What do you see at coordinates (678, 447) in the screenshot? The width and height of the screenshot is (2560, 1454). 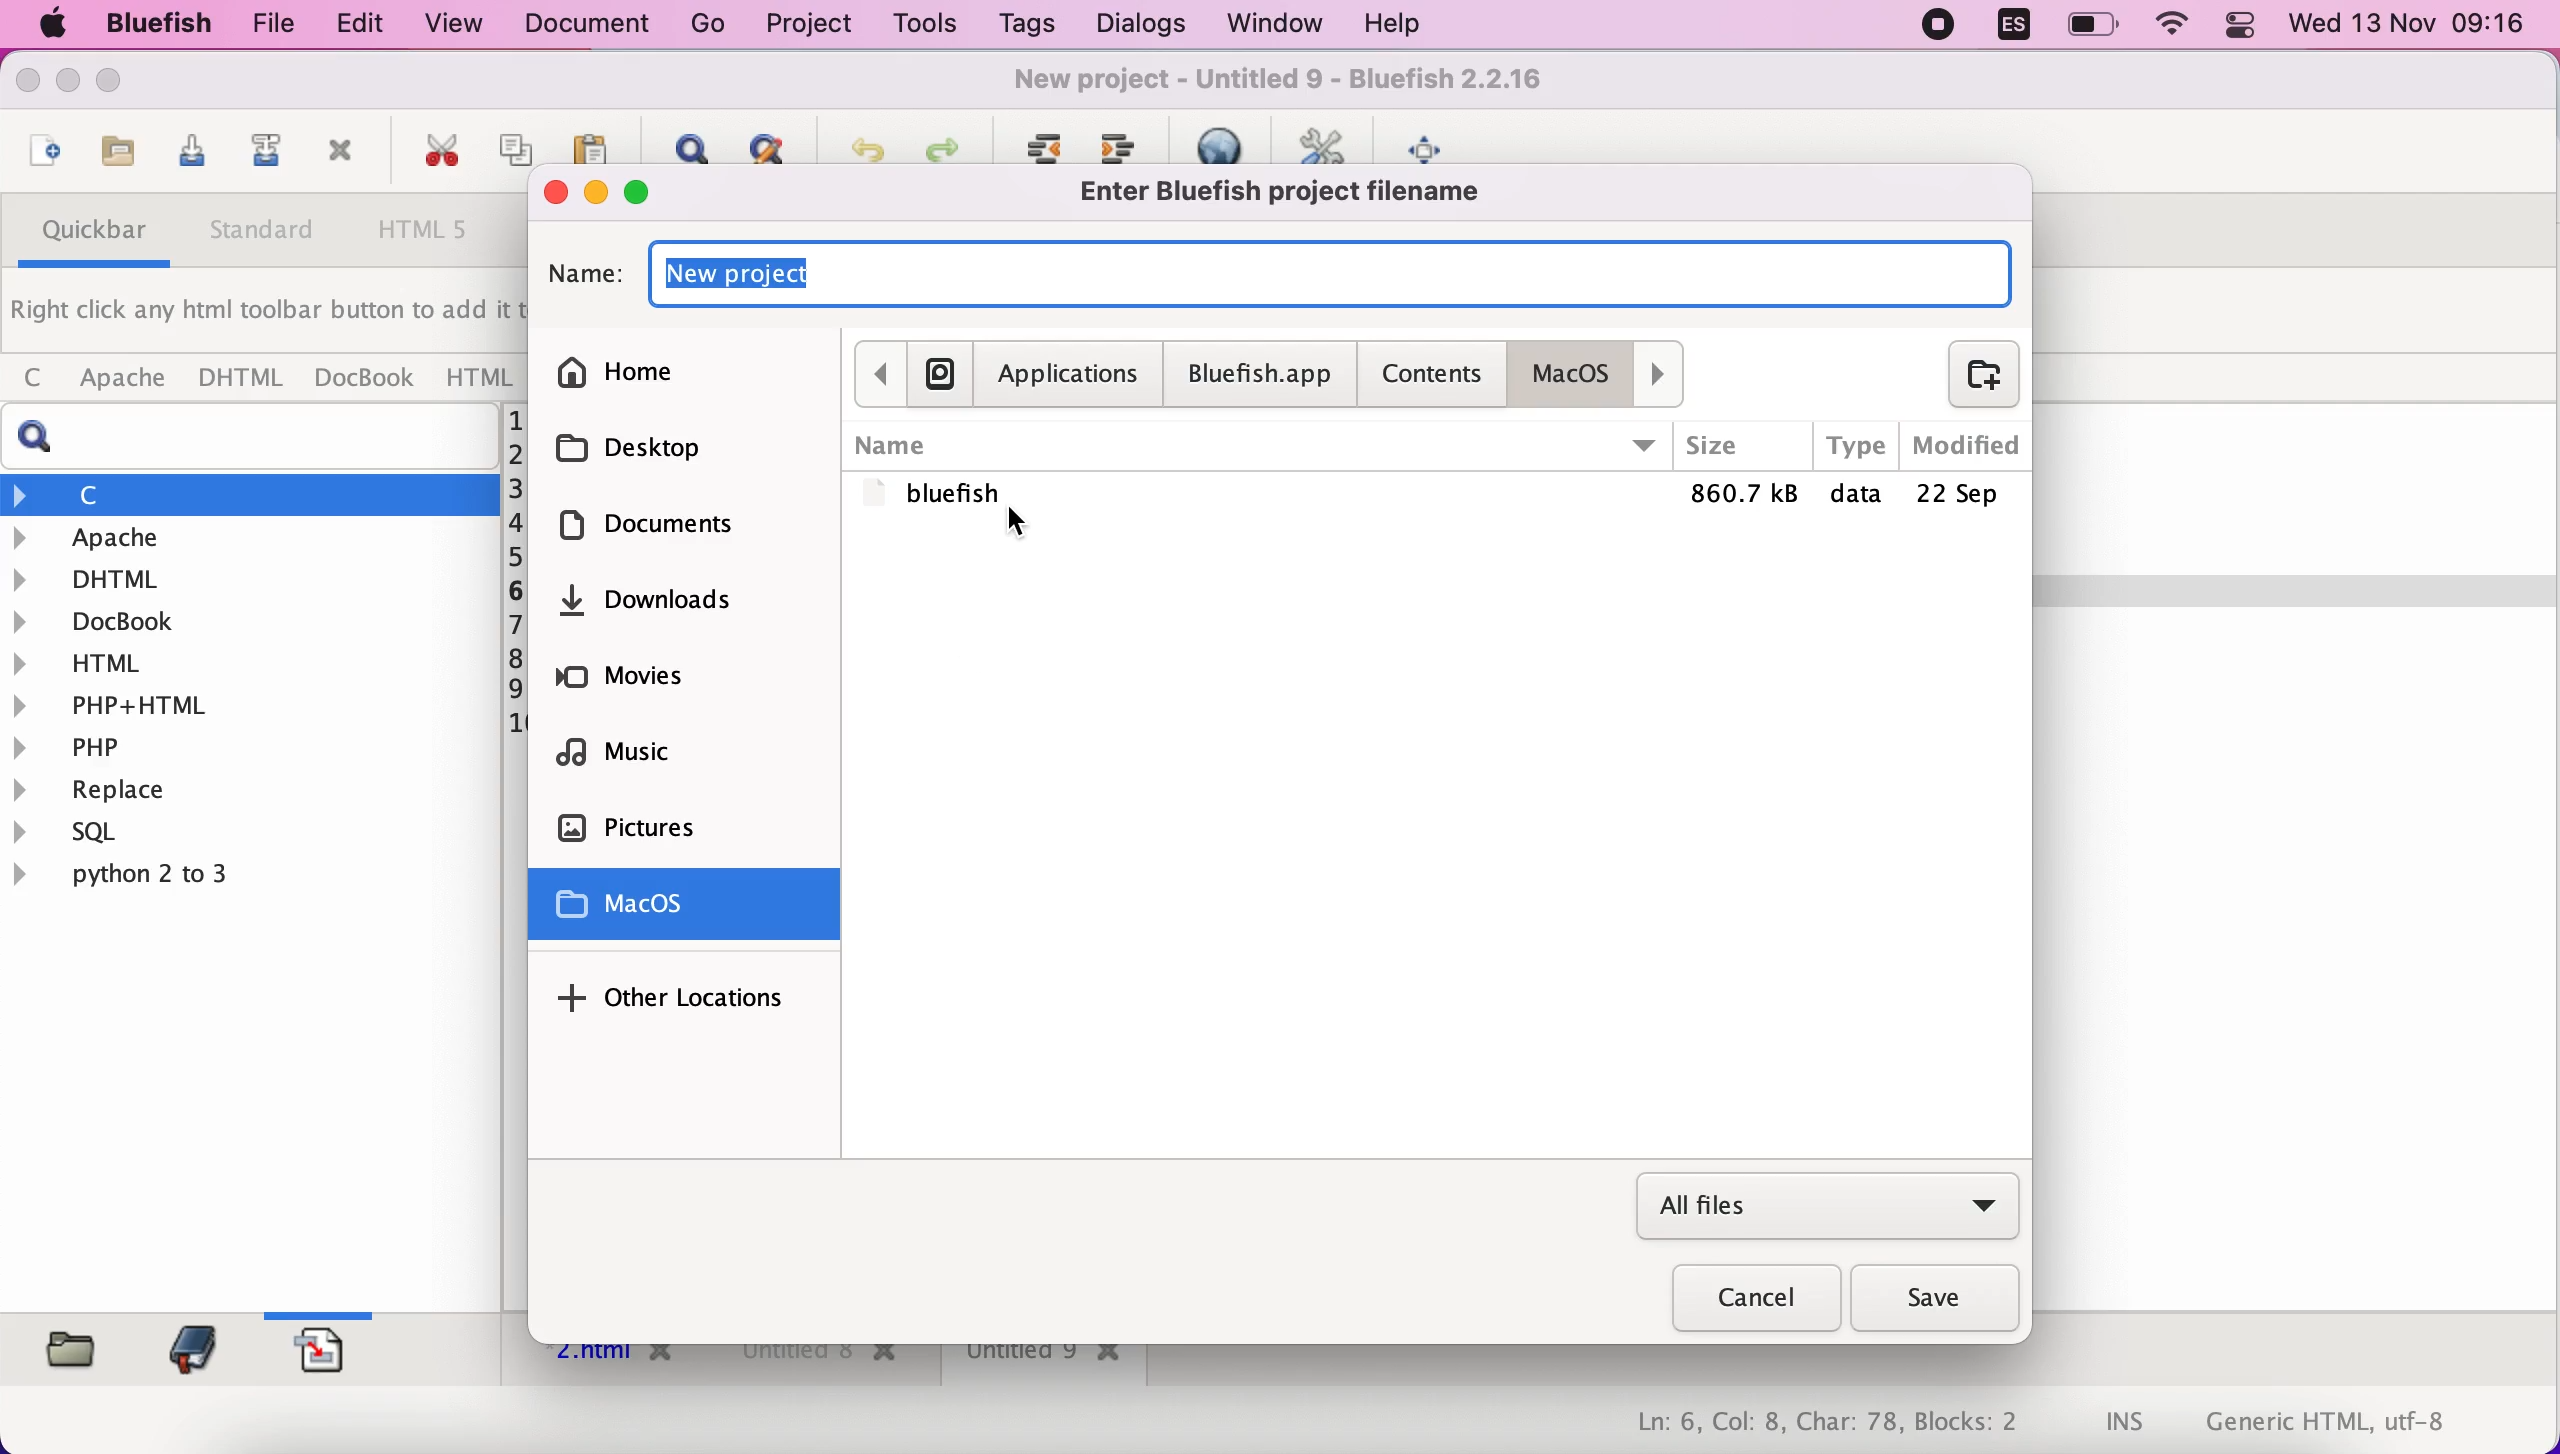 I see `desktop` at bounding box center [678, 447].